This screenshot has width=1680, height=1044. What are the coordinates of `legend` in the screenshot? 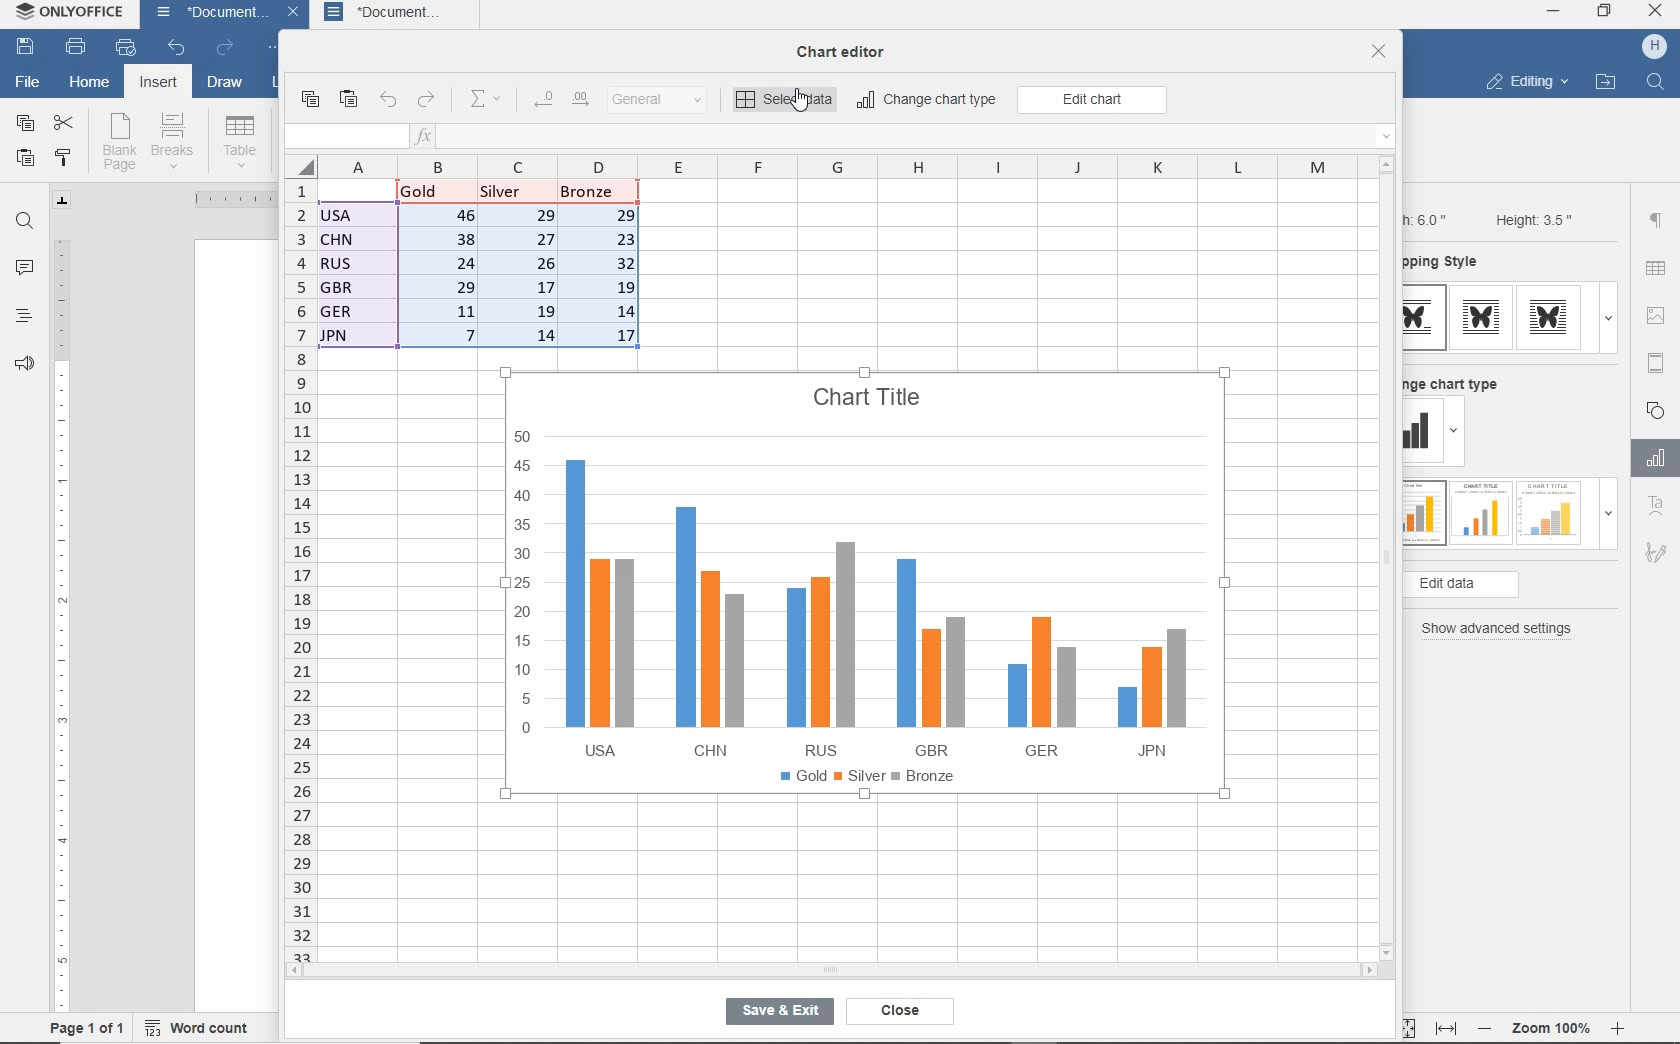 It's located at (869, 779).